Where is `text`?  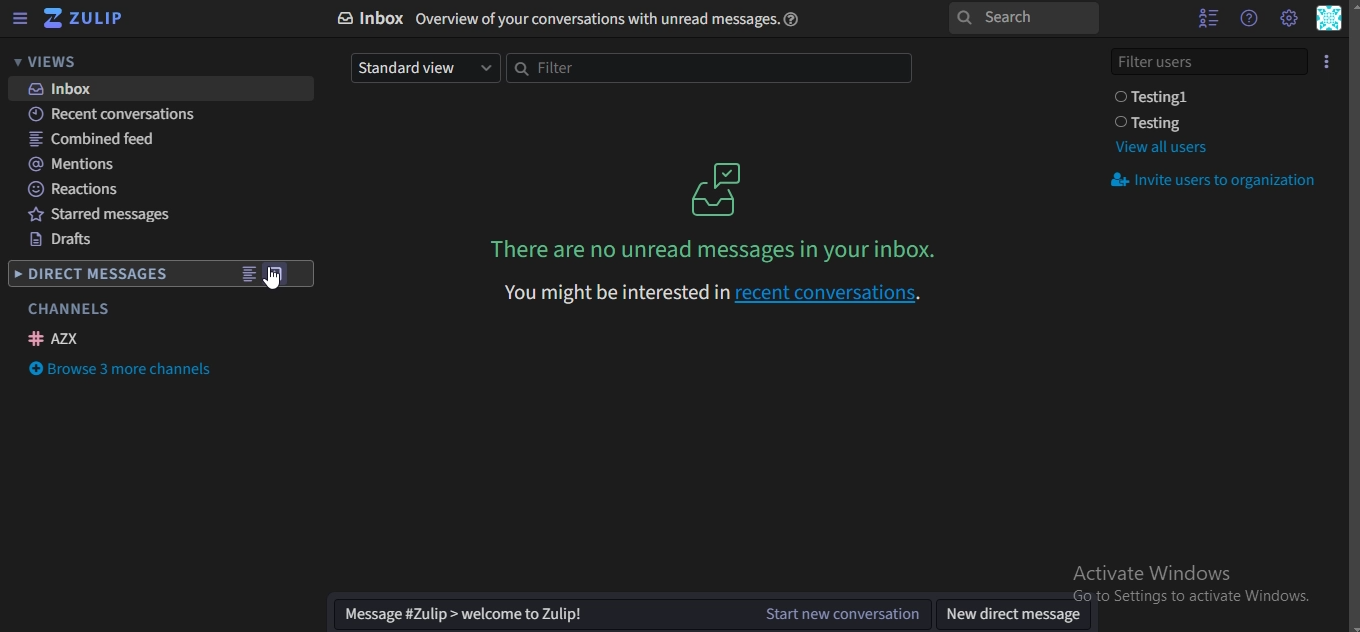
text is located at coordinates (577, 19).